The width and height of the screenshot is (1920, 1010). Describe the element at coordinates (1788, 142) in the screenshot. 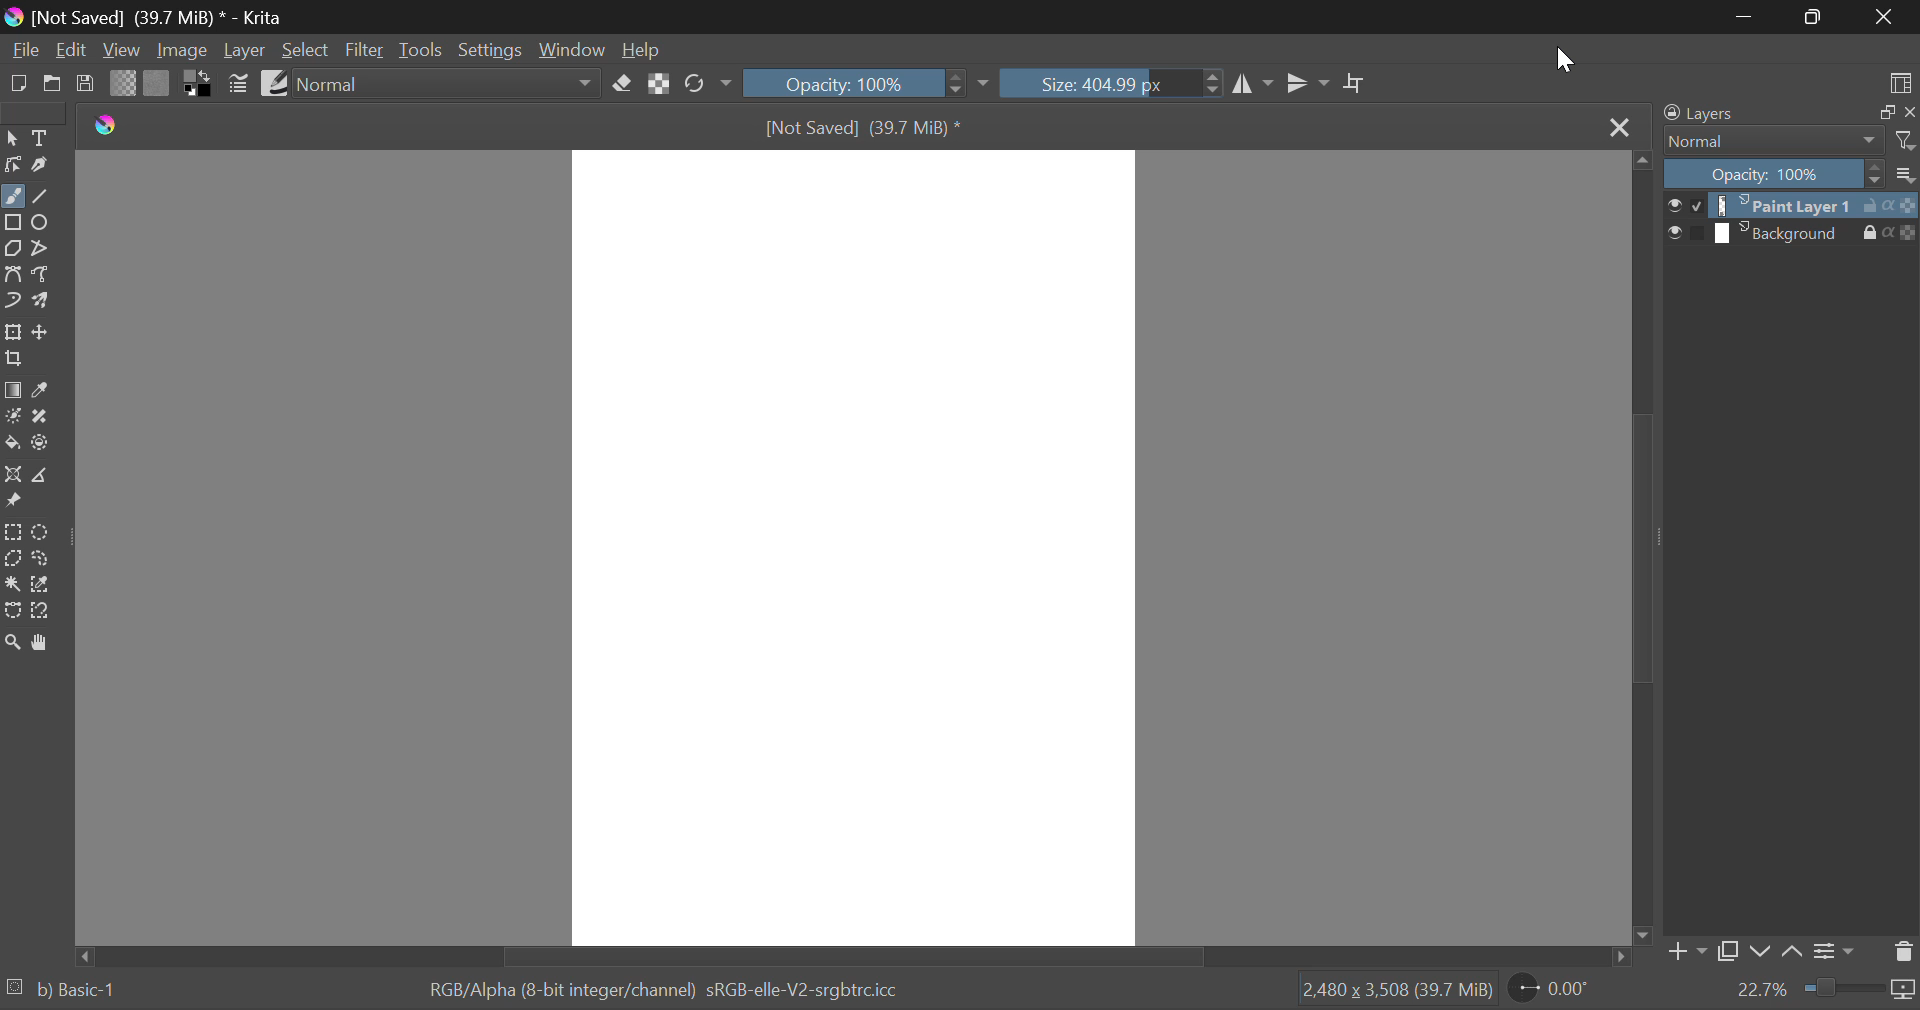

I see `Blending Mode` at that location.